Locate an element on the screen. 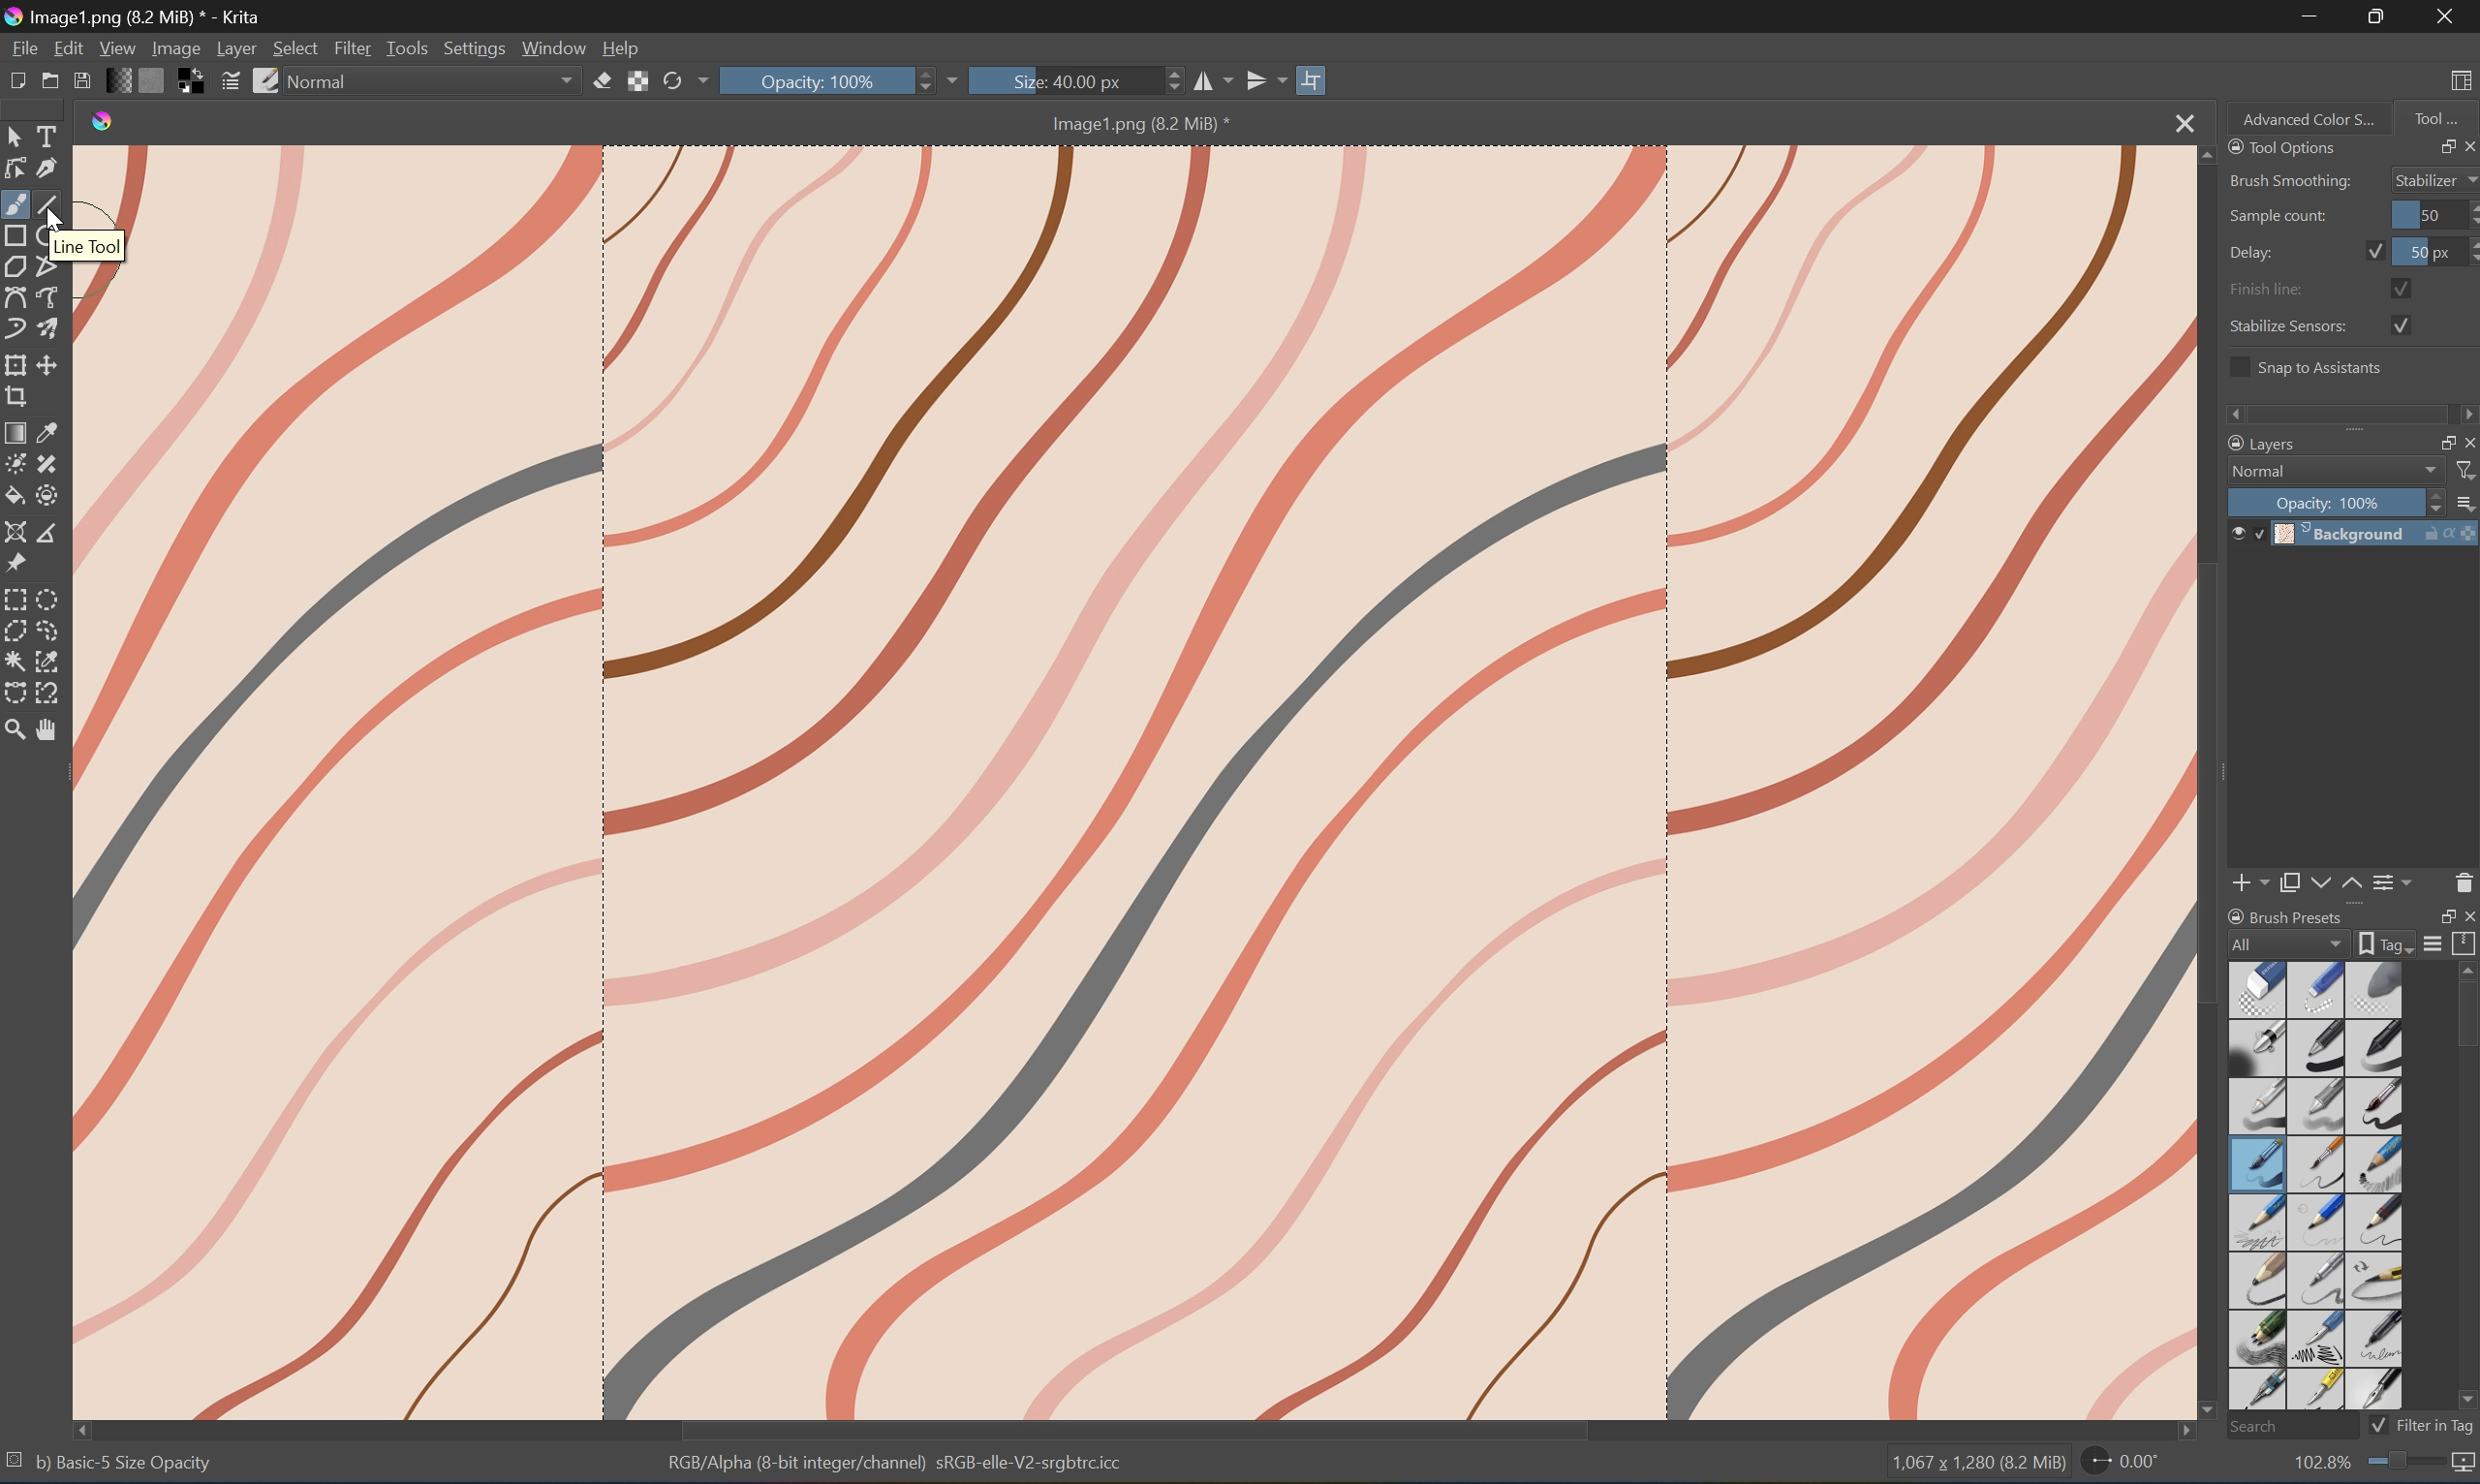 This screenshot has width=2480, height=1484. View is located at coordinates (116, 47).